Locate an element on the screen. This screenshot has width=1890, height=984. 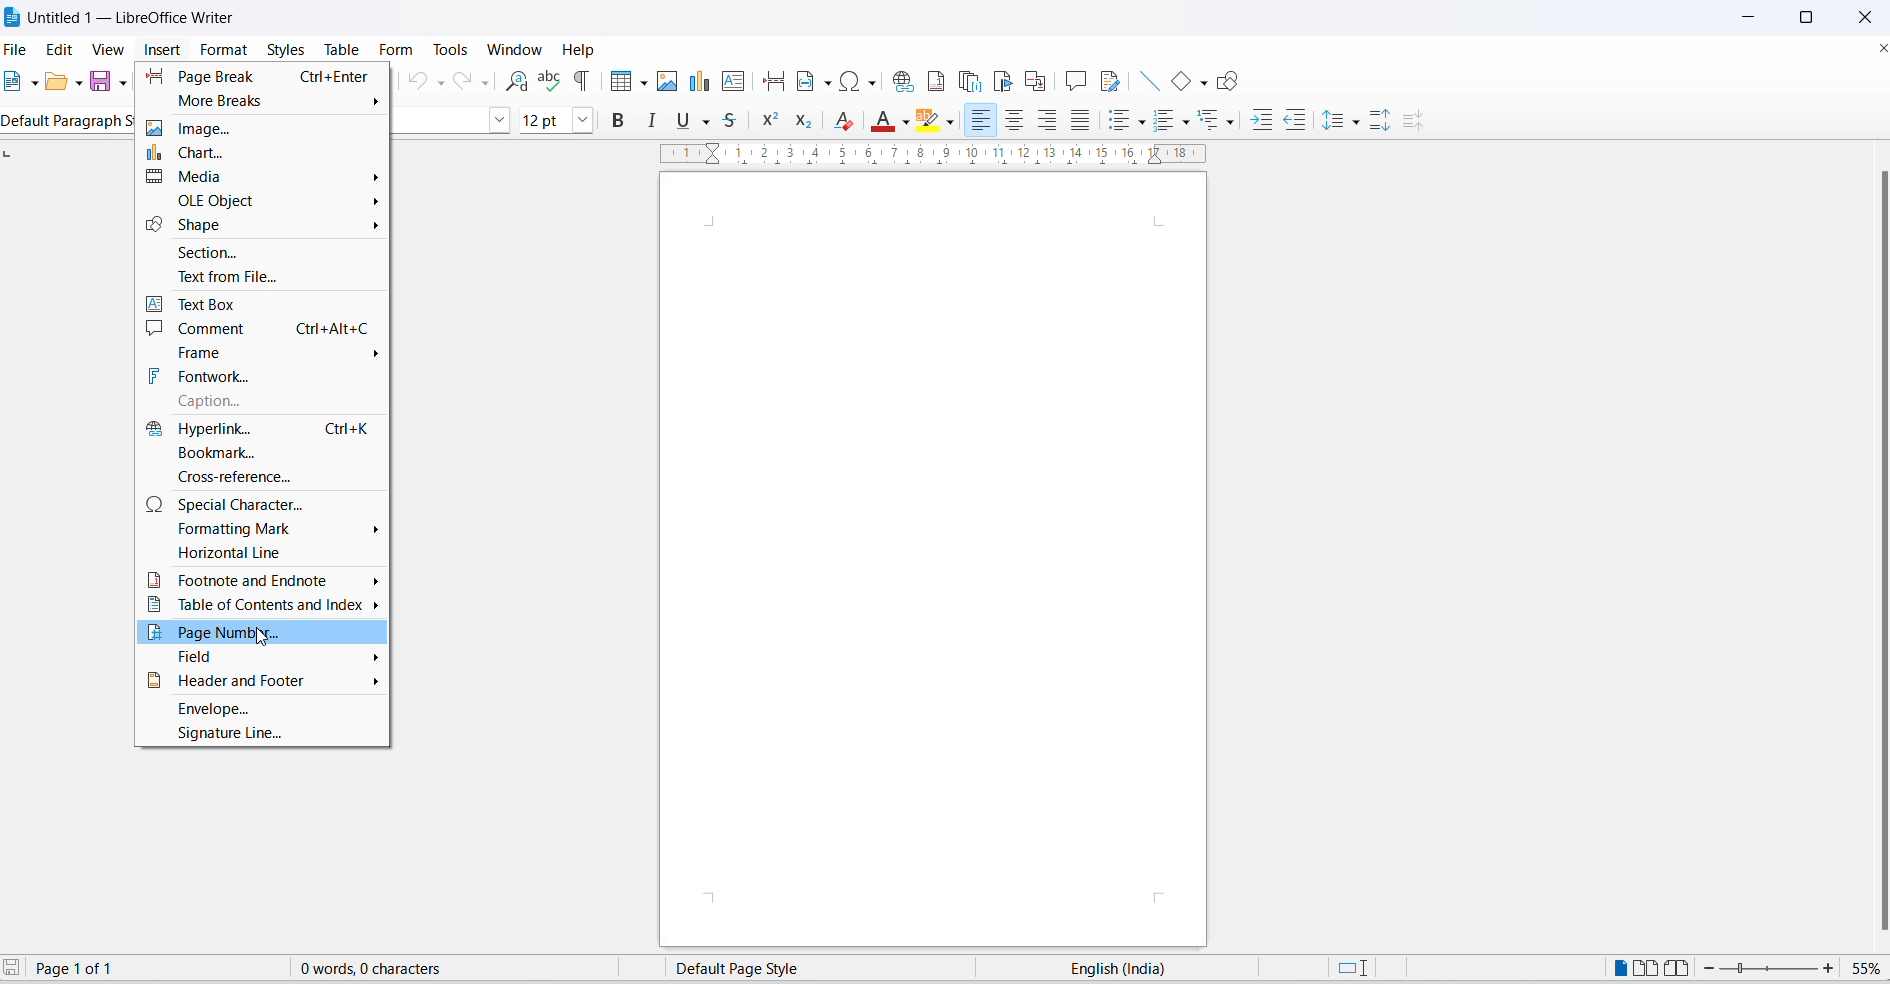
undo is located at coordinates (419, 84).